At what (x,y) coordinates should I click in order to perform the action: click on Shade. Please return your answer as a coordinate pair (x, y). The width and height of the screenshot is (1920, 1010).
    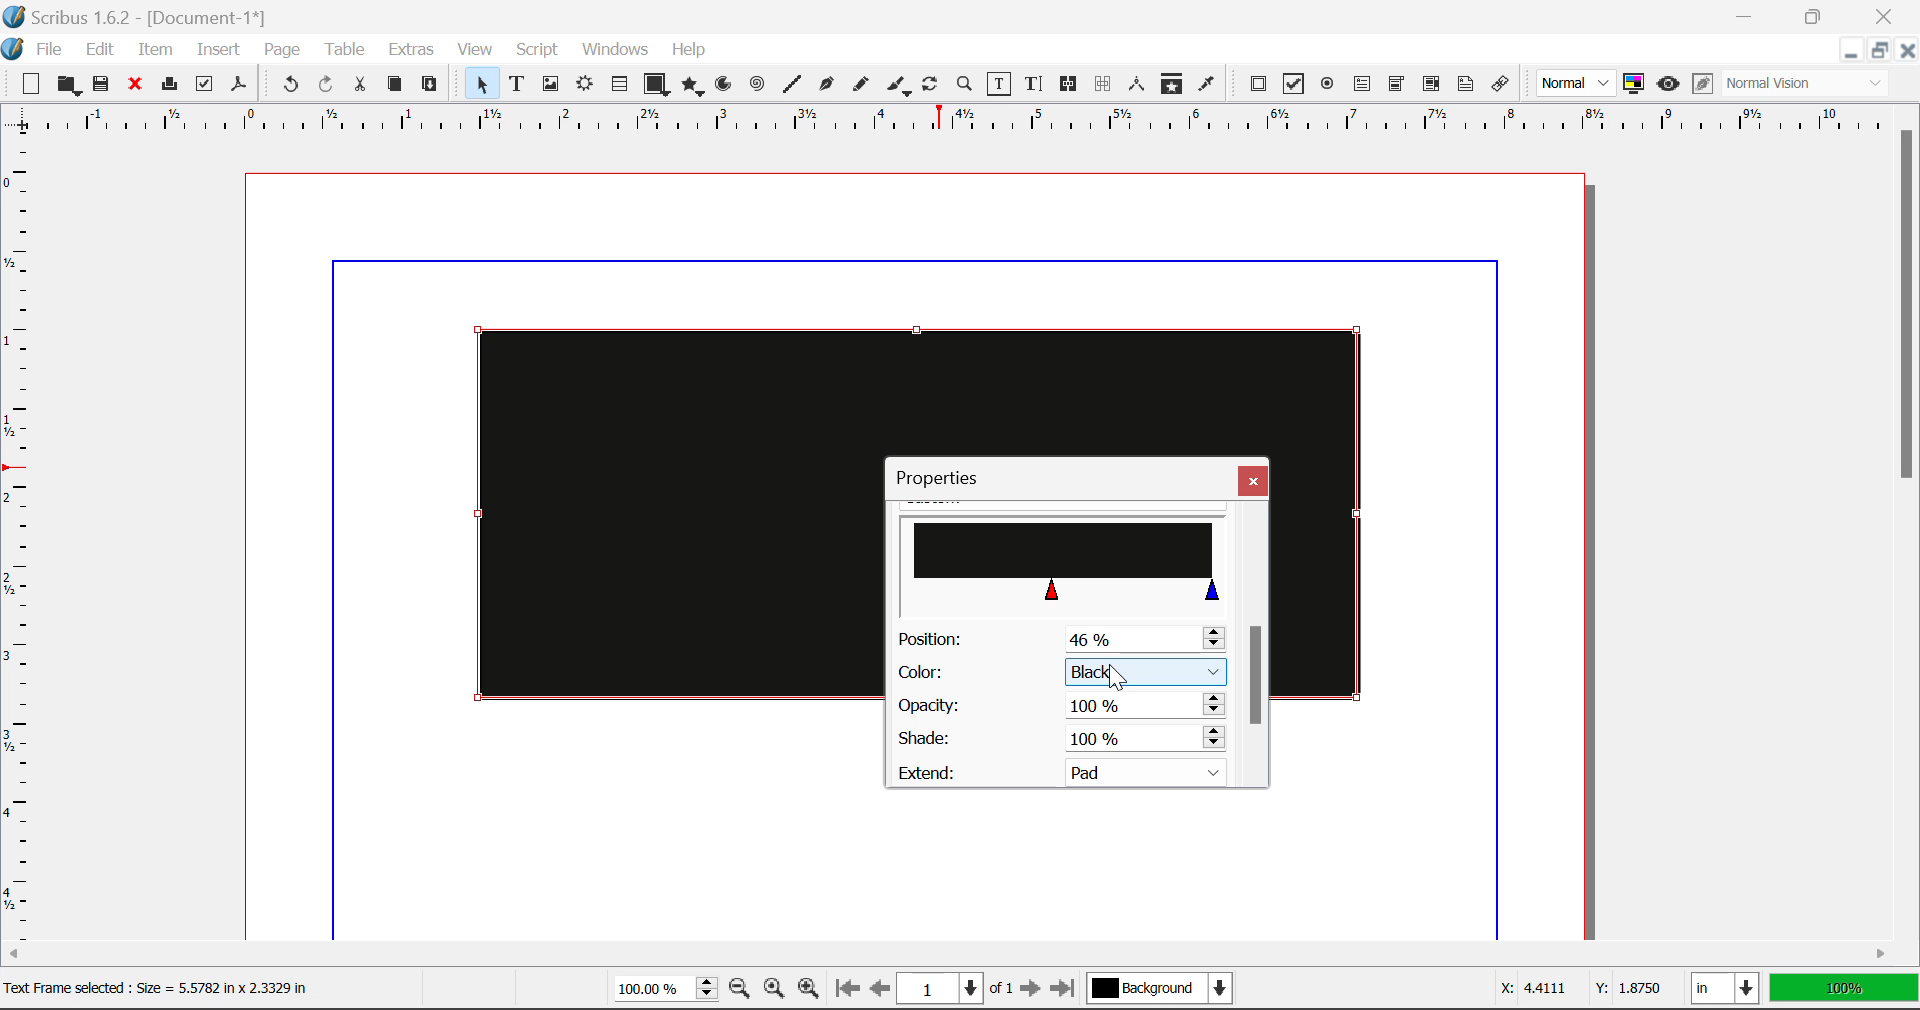
    Looking at the image, I should click on (1058, 739).